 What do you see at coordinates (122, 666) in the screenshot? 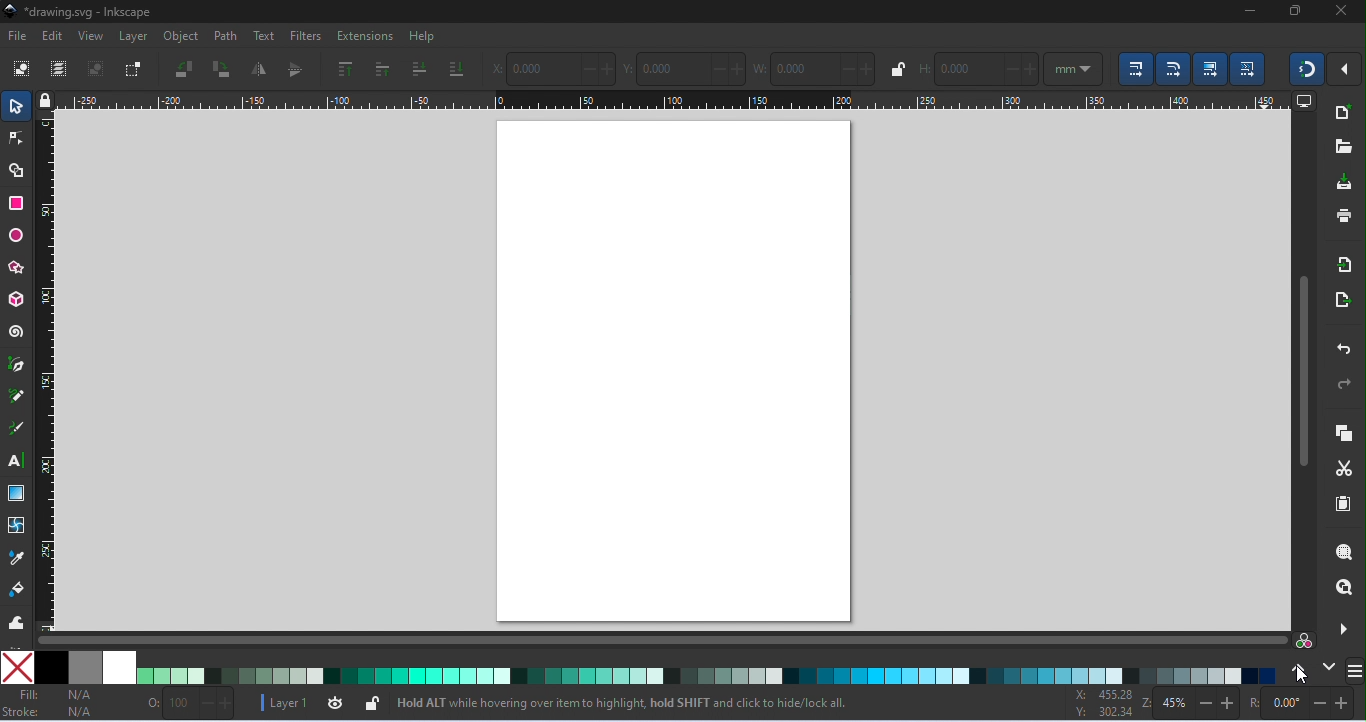
I see `white color` at bounding box center [122, 666].